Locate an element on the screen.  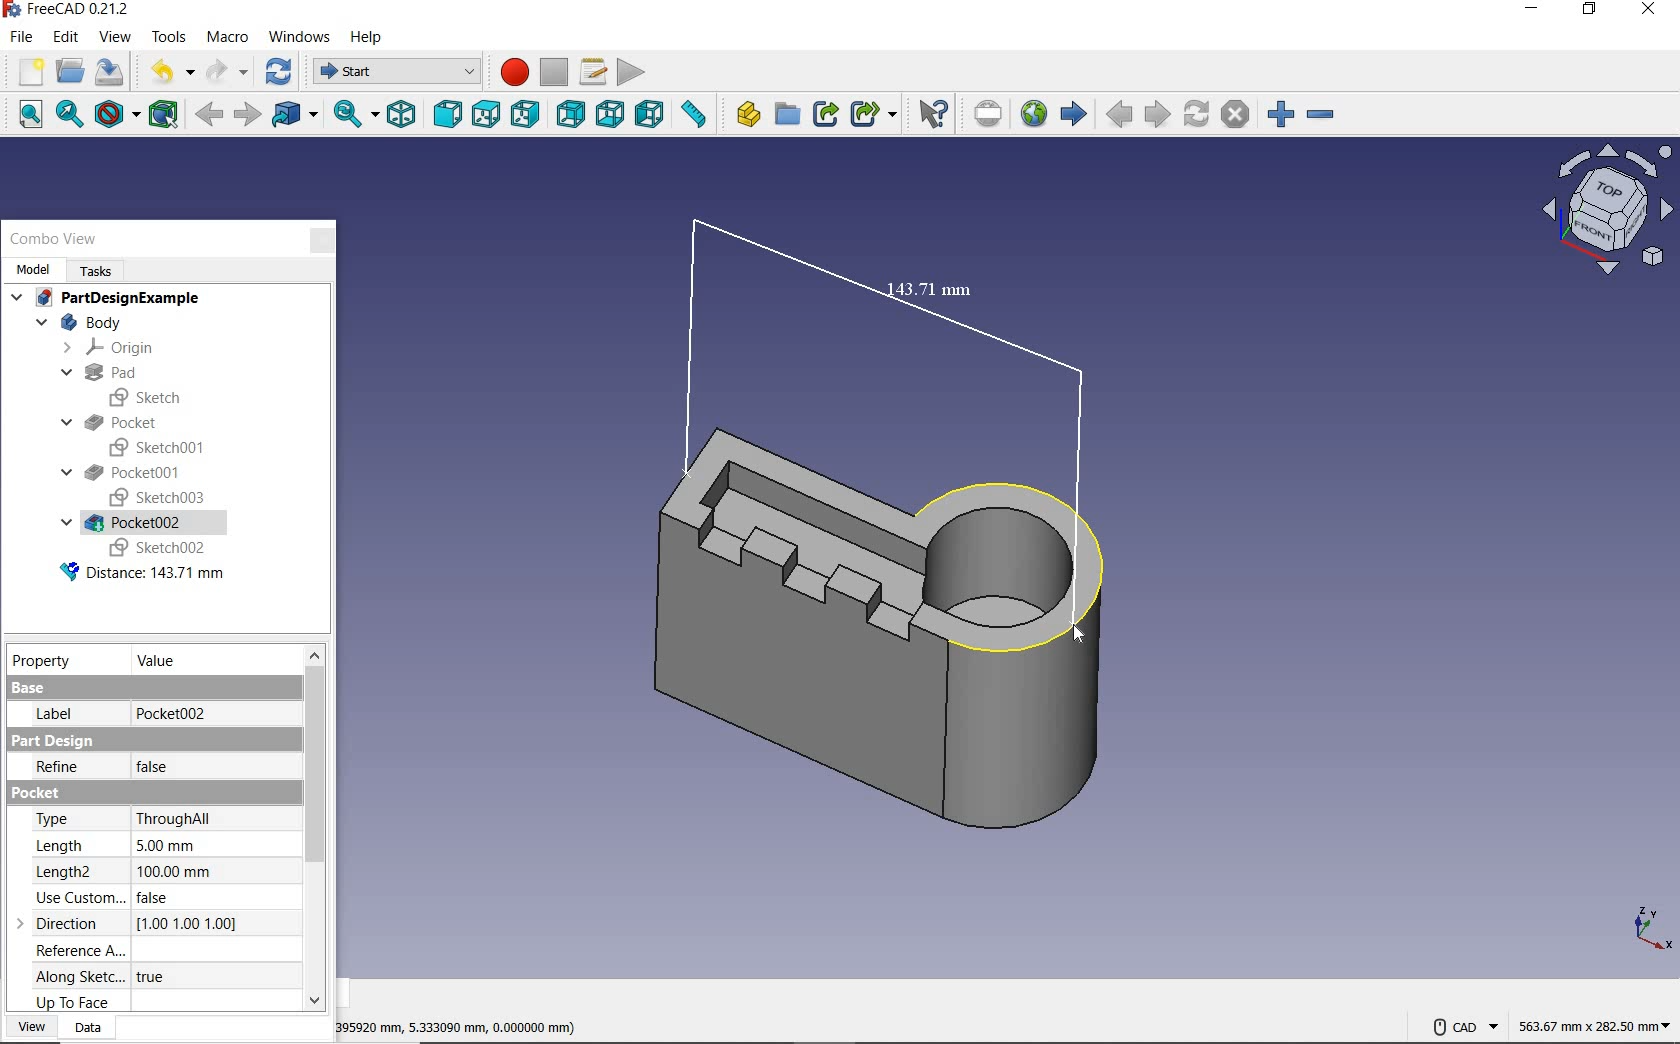
FreeCAD 0.21.2 (Application details) is located at coordinates (74, 13).